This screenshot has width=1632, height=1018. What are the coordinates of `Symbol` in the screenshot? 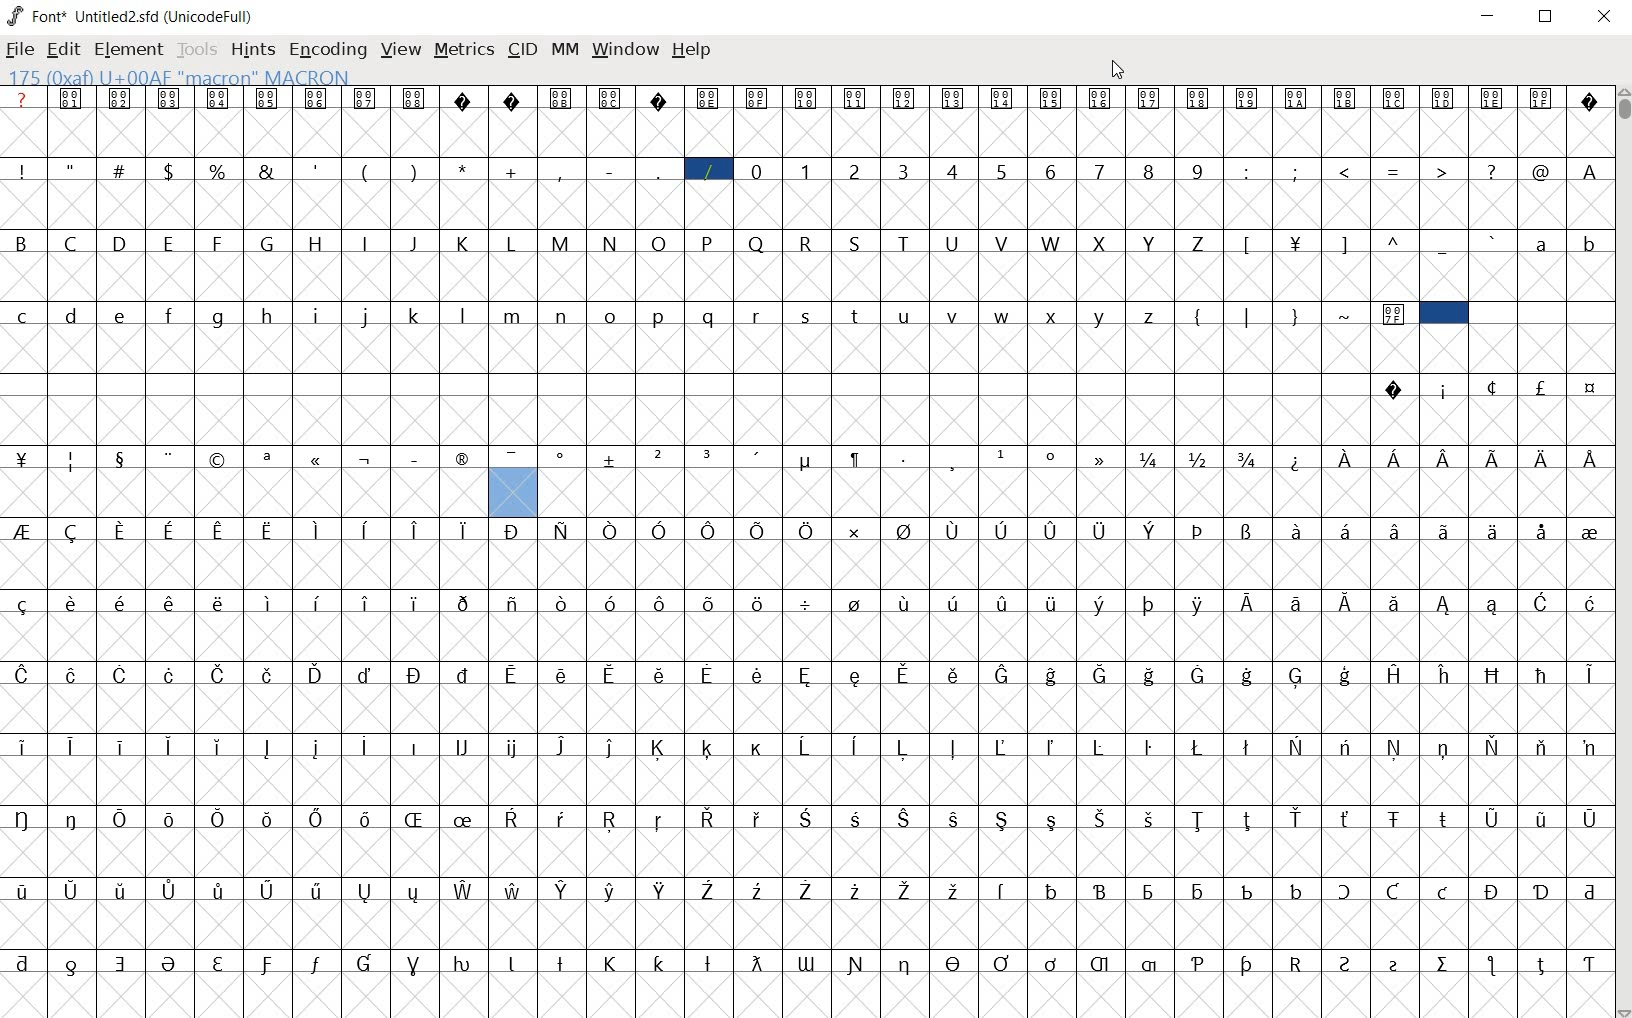 It's located at (562, 674).